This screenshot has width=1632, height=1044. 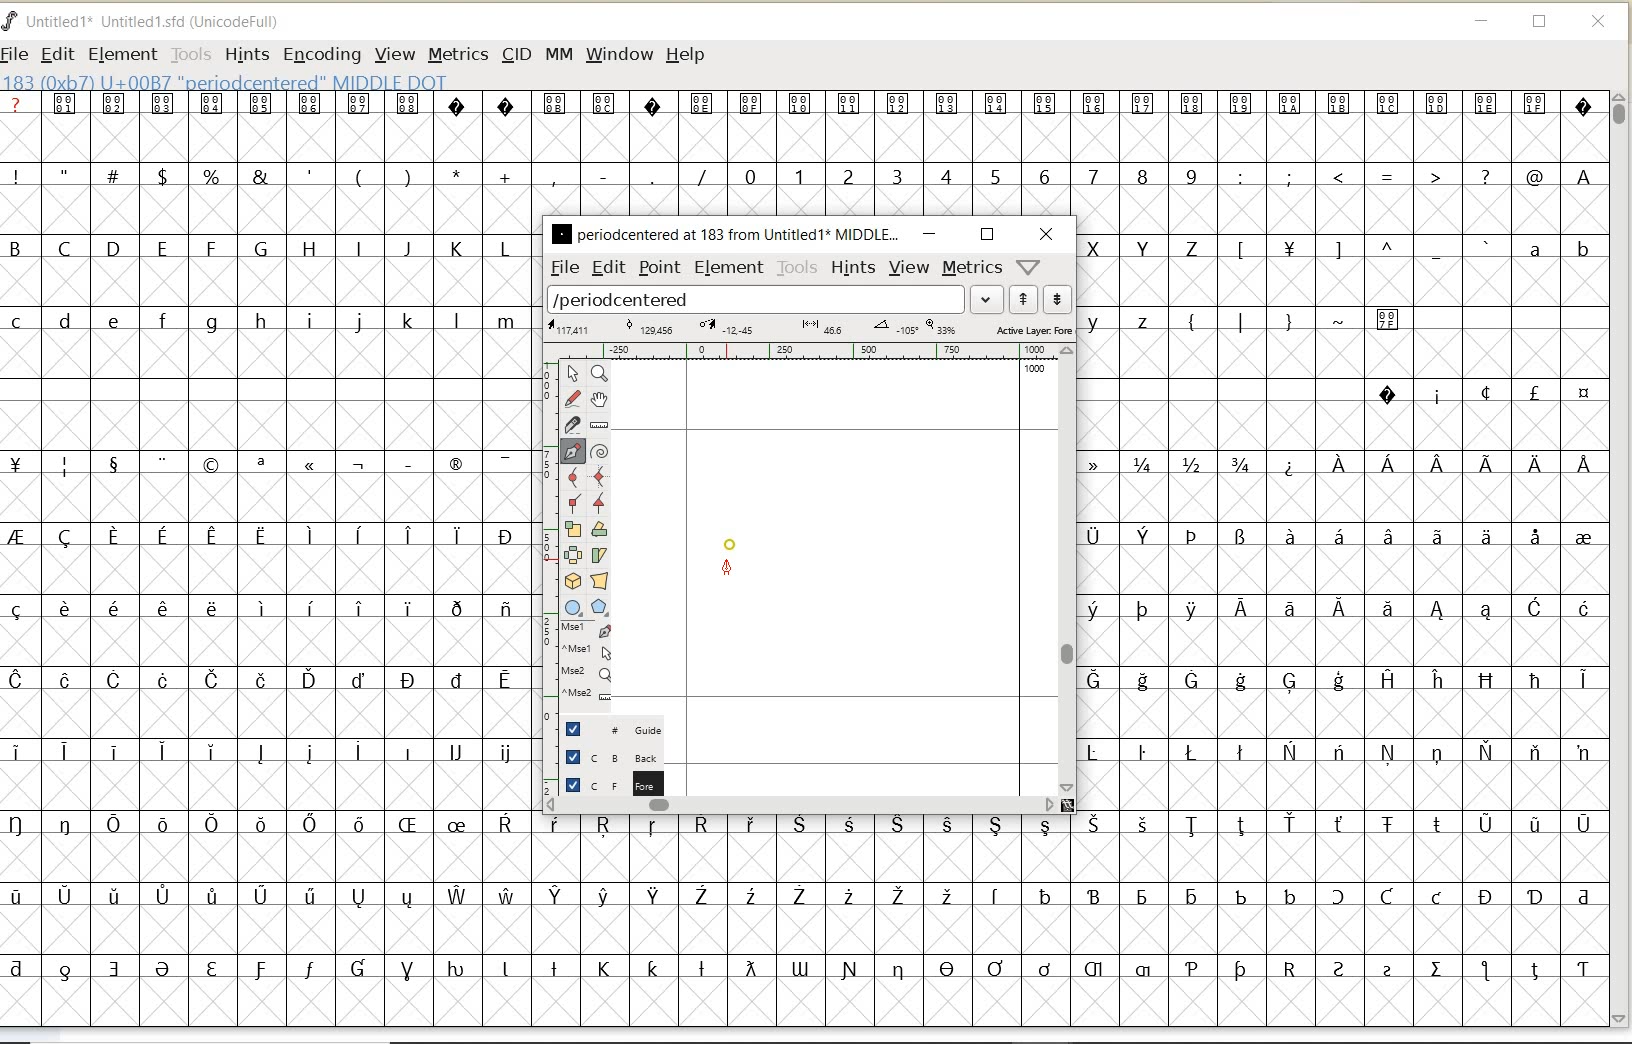 What do you see at coordinates (599, 501) in the screenshot?
I see `Add a corner point` at bounding box center [599, 501].